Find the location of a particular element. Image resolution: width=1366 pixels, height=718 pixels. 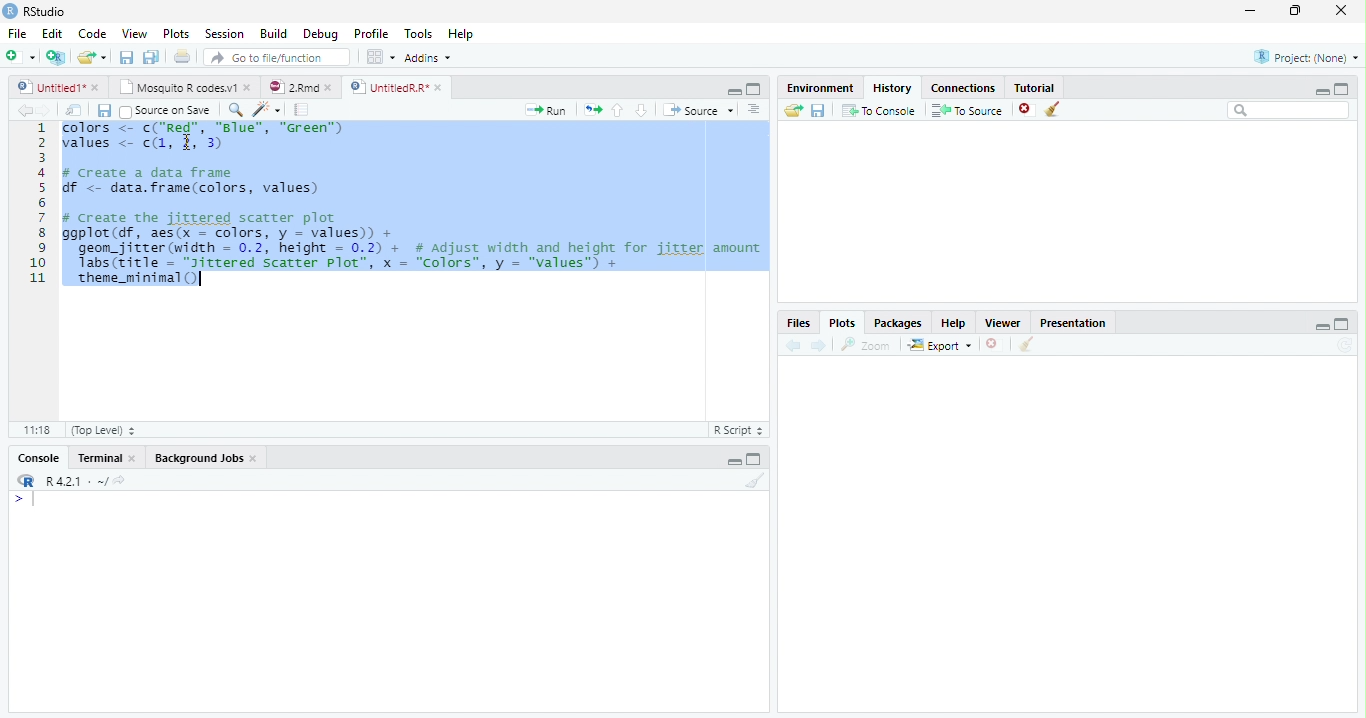

close is located at coordinates (328, 88).